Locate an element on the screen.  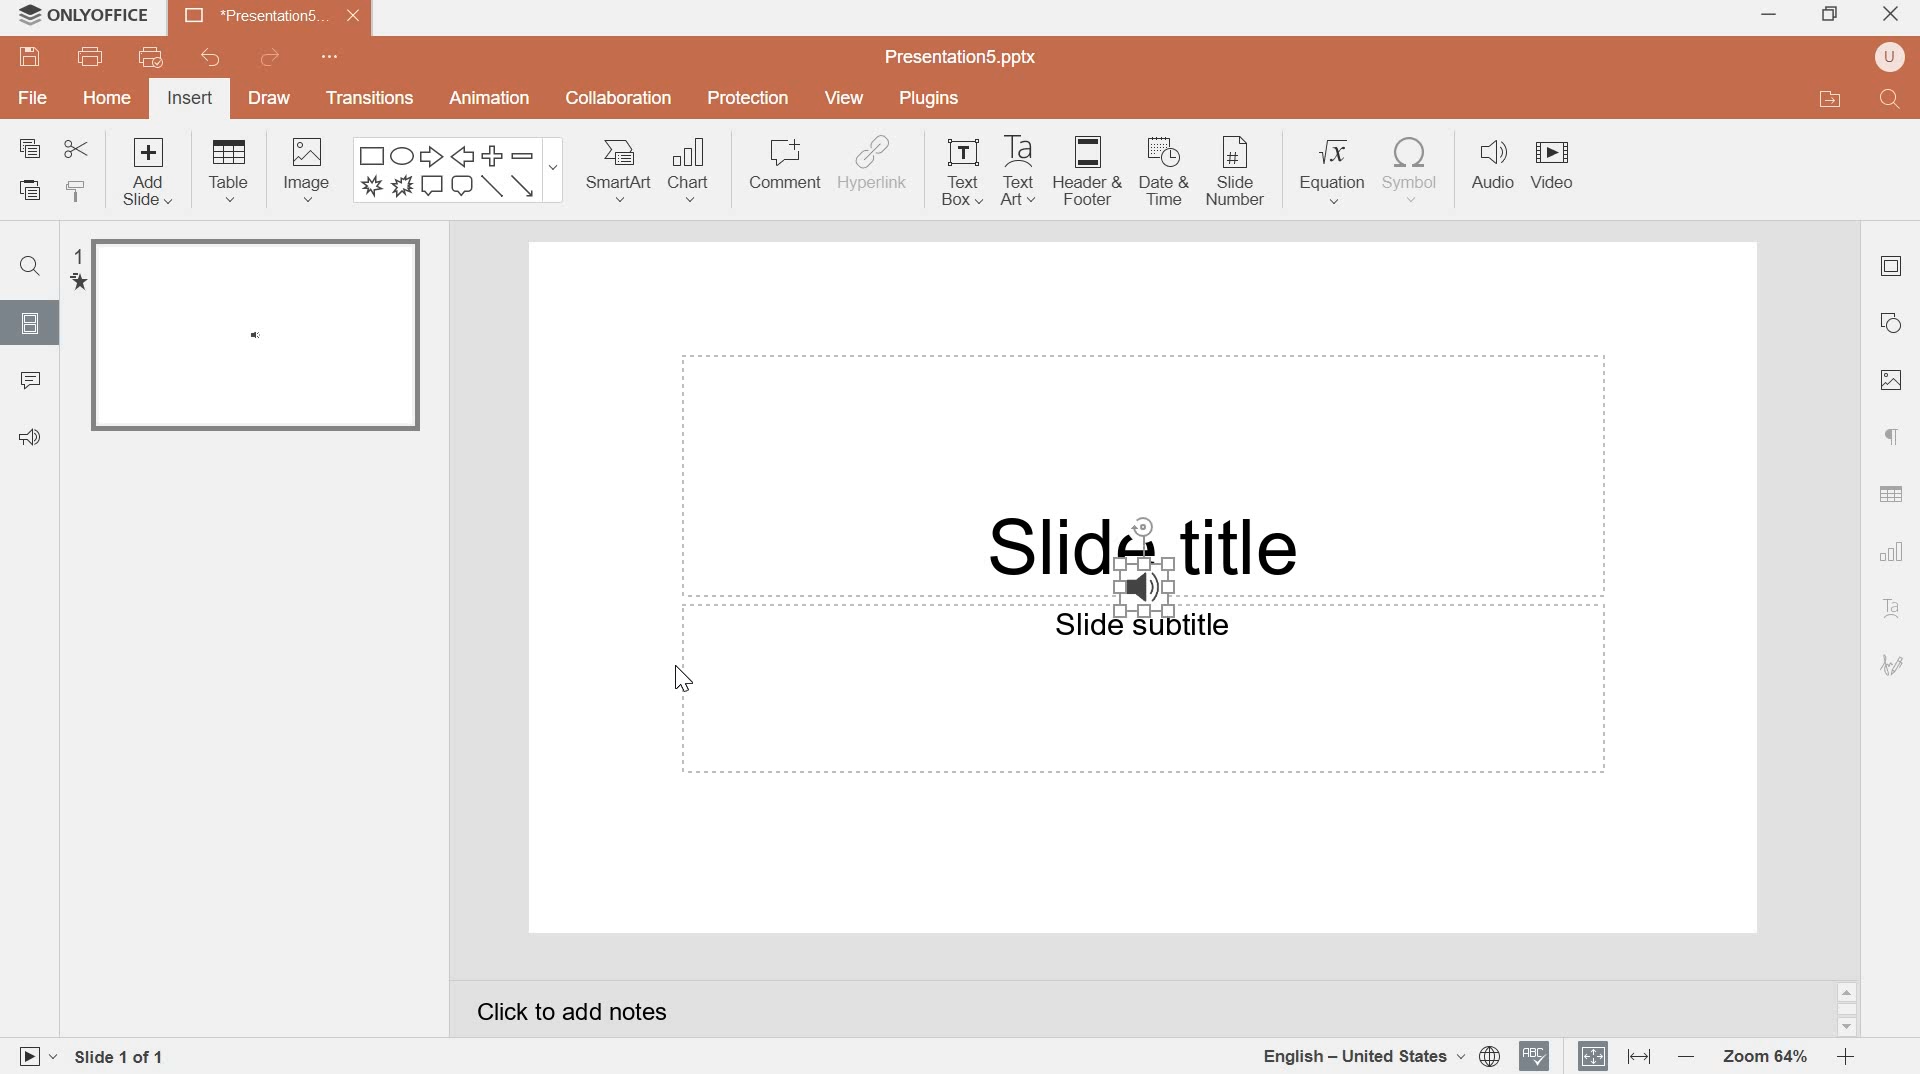
Date & Time is located at coordinates (1166, 173).